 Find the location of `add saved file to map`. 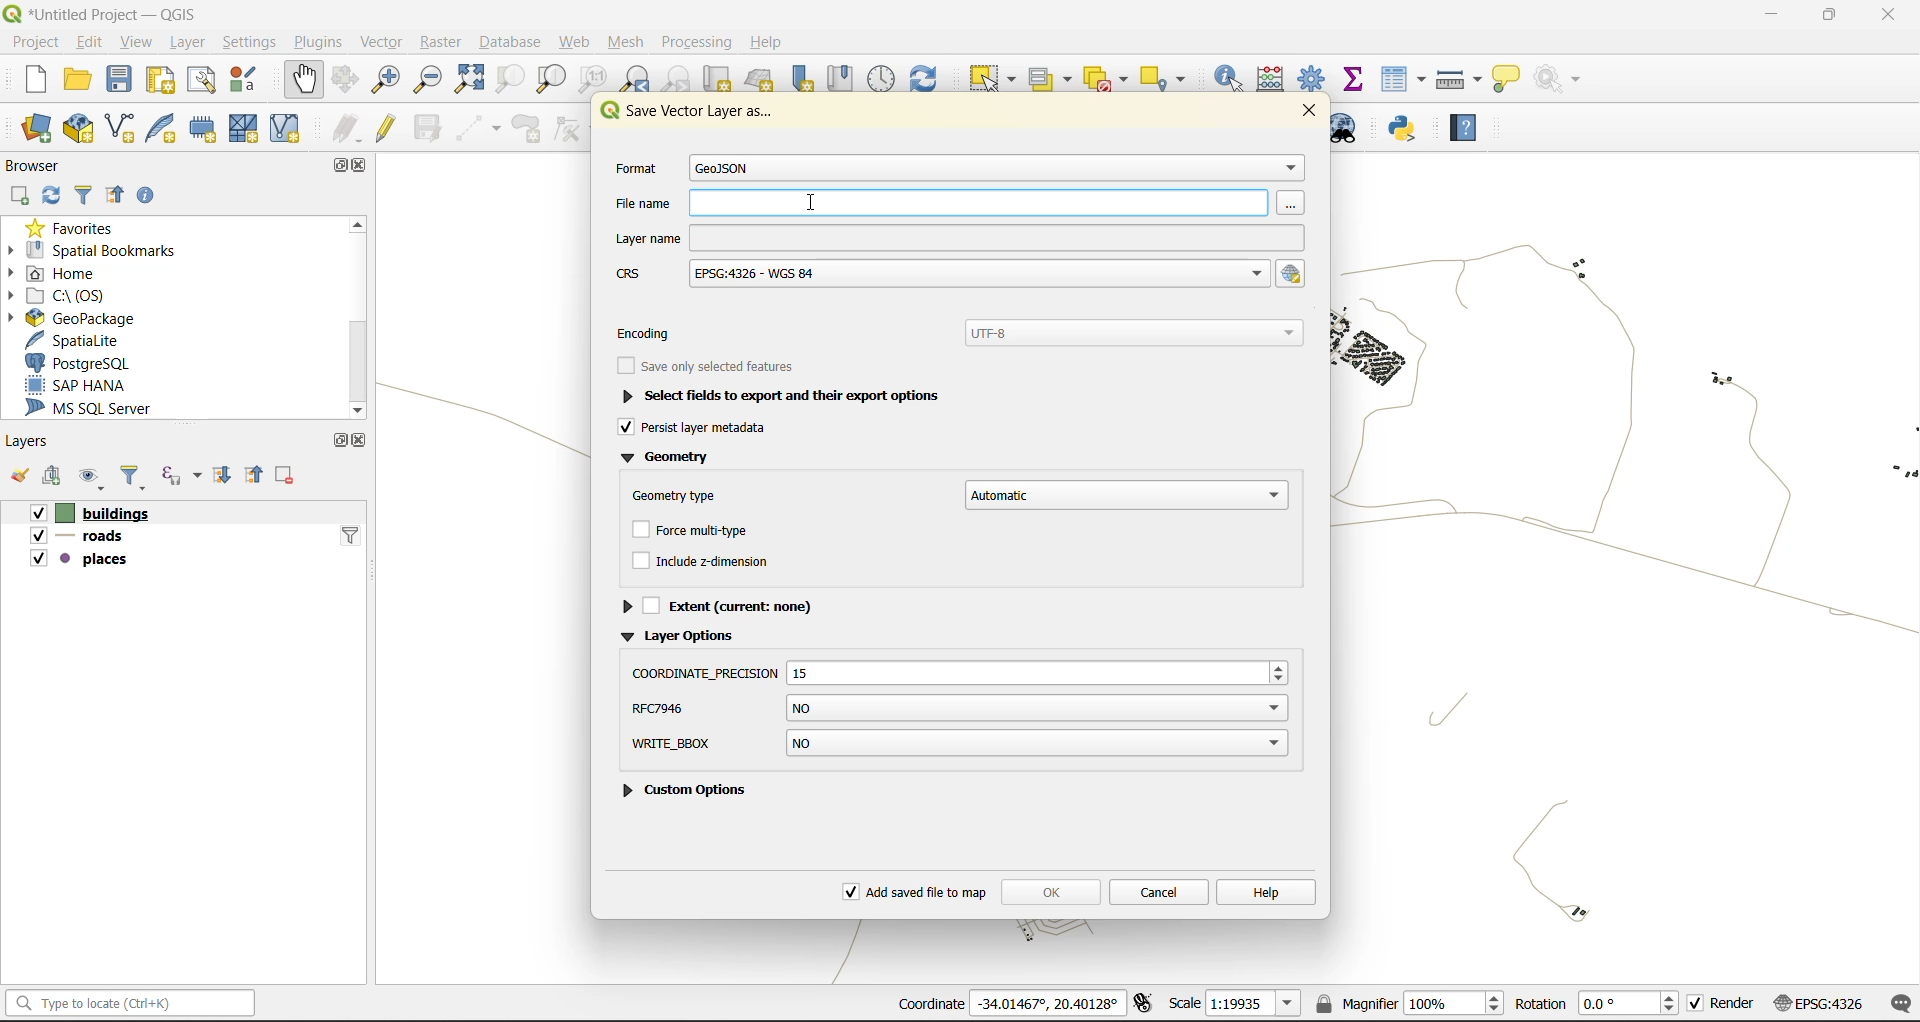

add saved file to map is located at coordinates (916, 893).